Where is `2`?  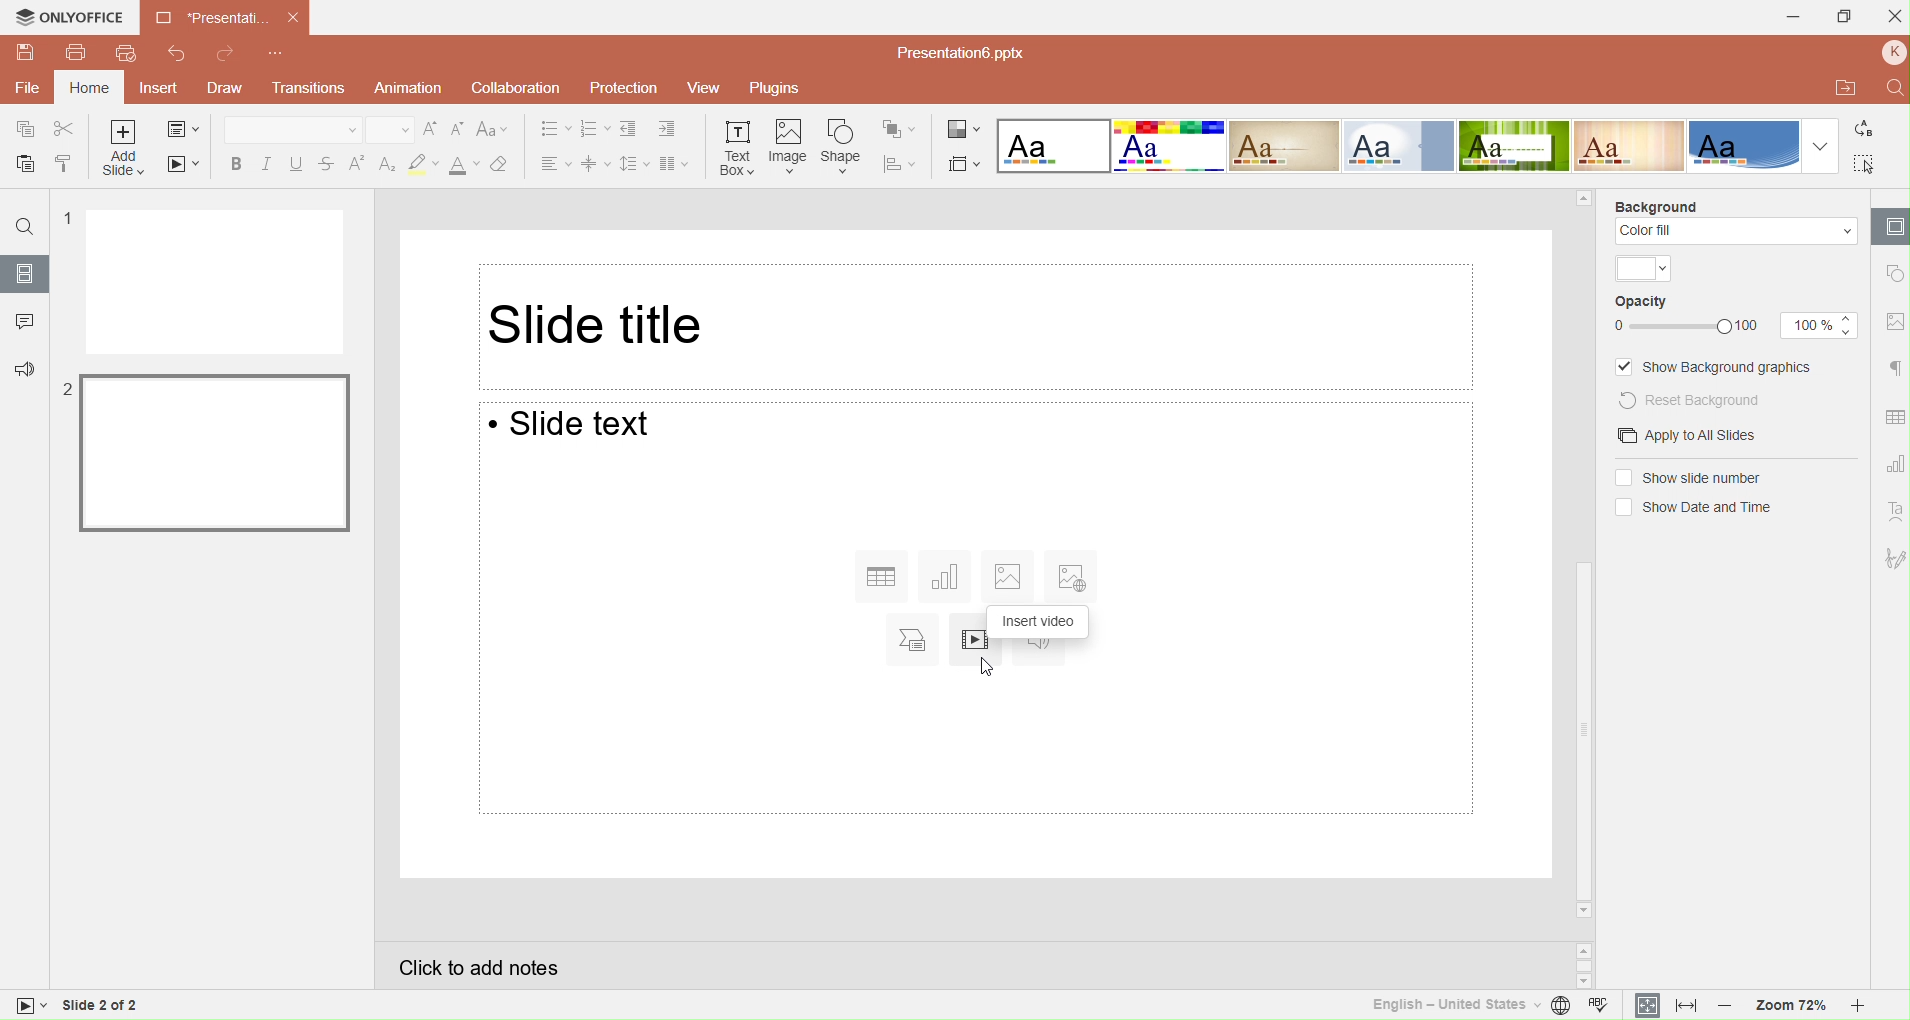
2 is located at coordinates (64, 393).